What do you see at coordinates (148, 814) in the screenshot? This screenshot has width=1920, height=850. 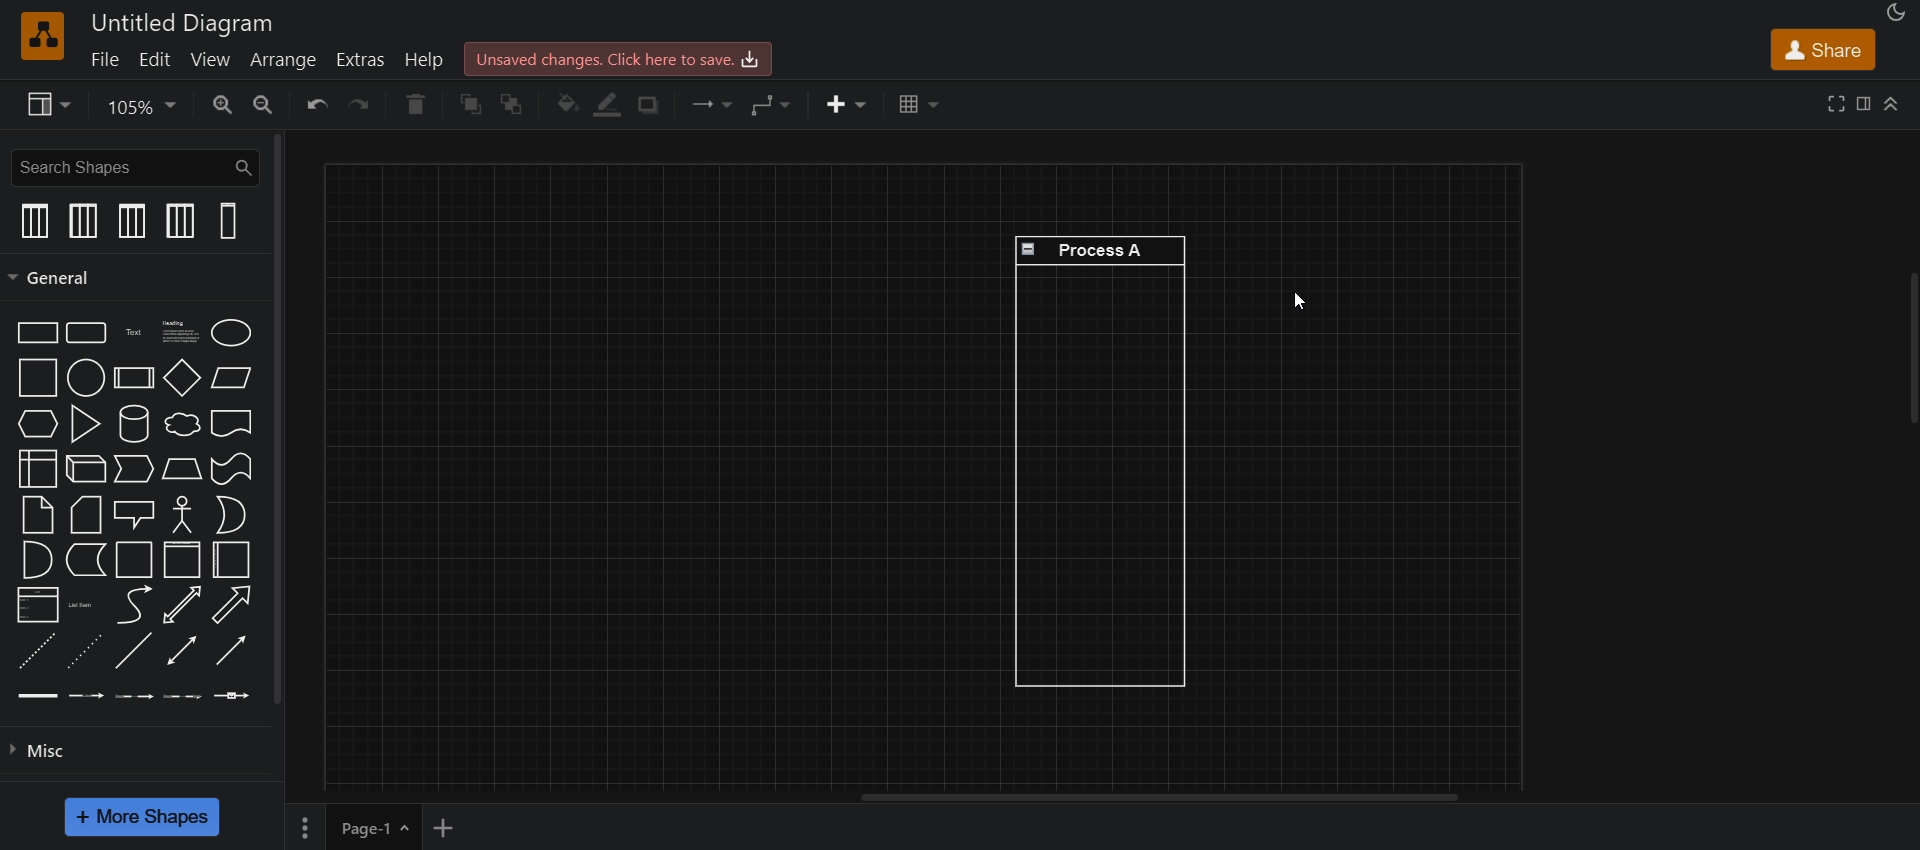 I see `more shapes` at bounding box center [148, 814].